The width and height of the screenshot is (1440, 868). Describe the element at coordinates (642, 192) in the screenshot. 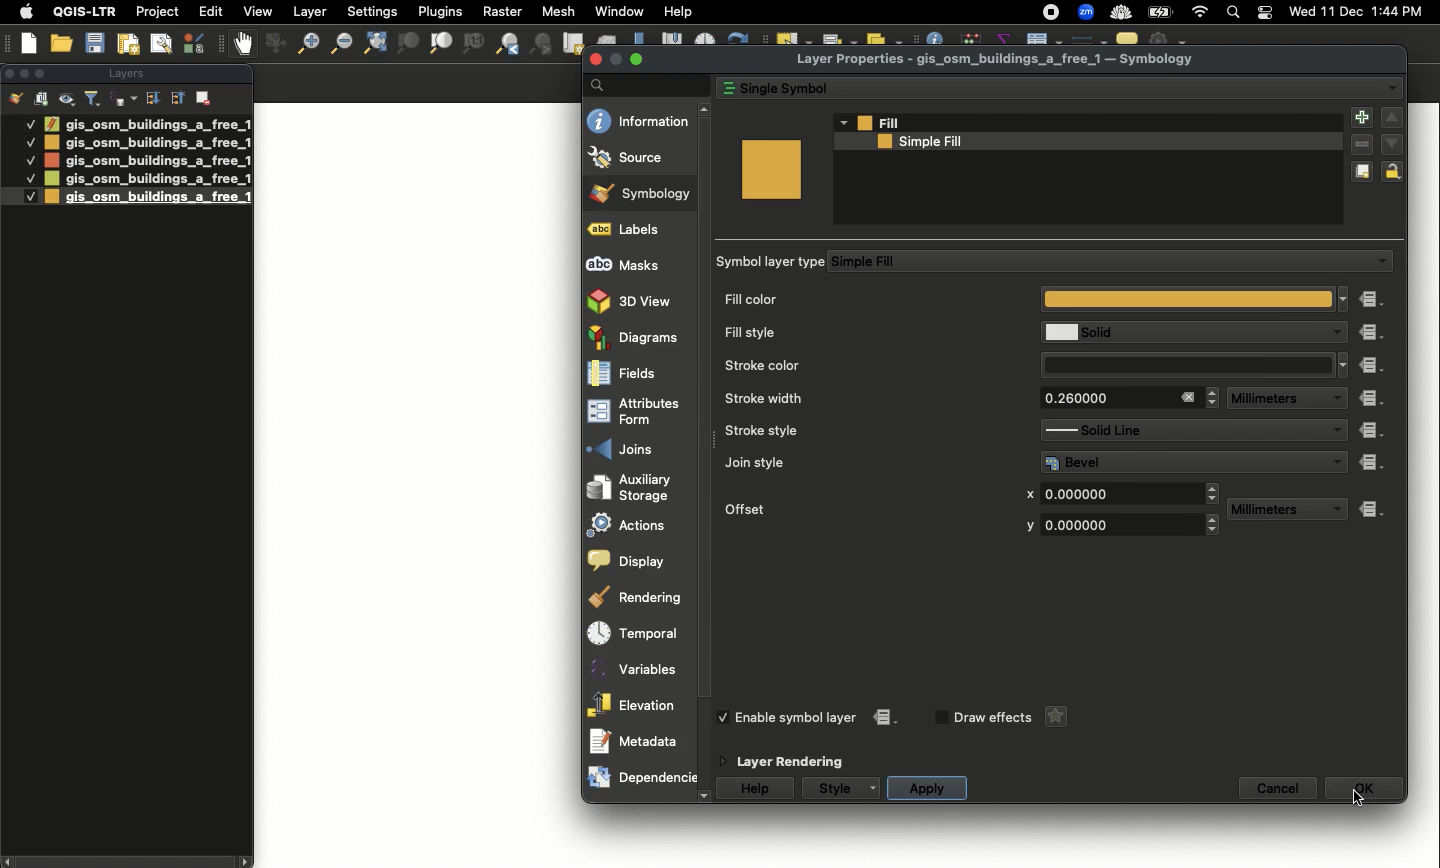

I see `Symbology` at that location.